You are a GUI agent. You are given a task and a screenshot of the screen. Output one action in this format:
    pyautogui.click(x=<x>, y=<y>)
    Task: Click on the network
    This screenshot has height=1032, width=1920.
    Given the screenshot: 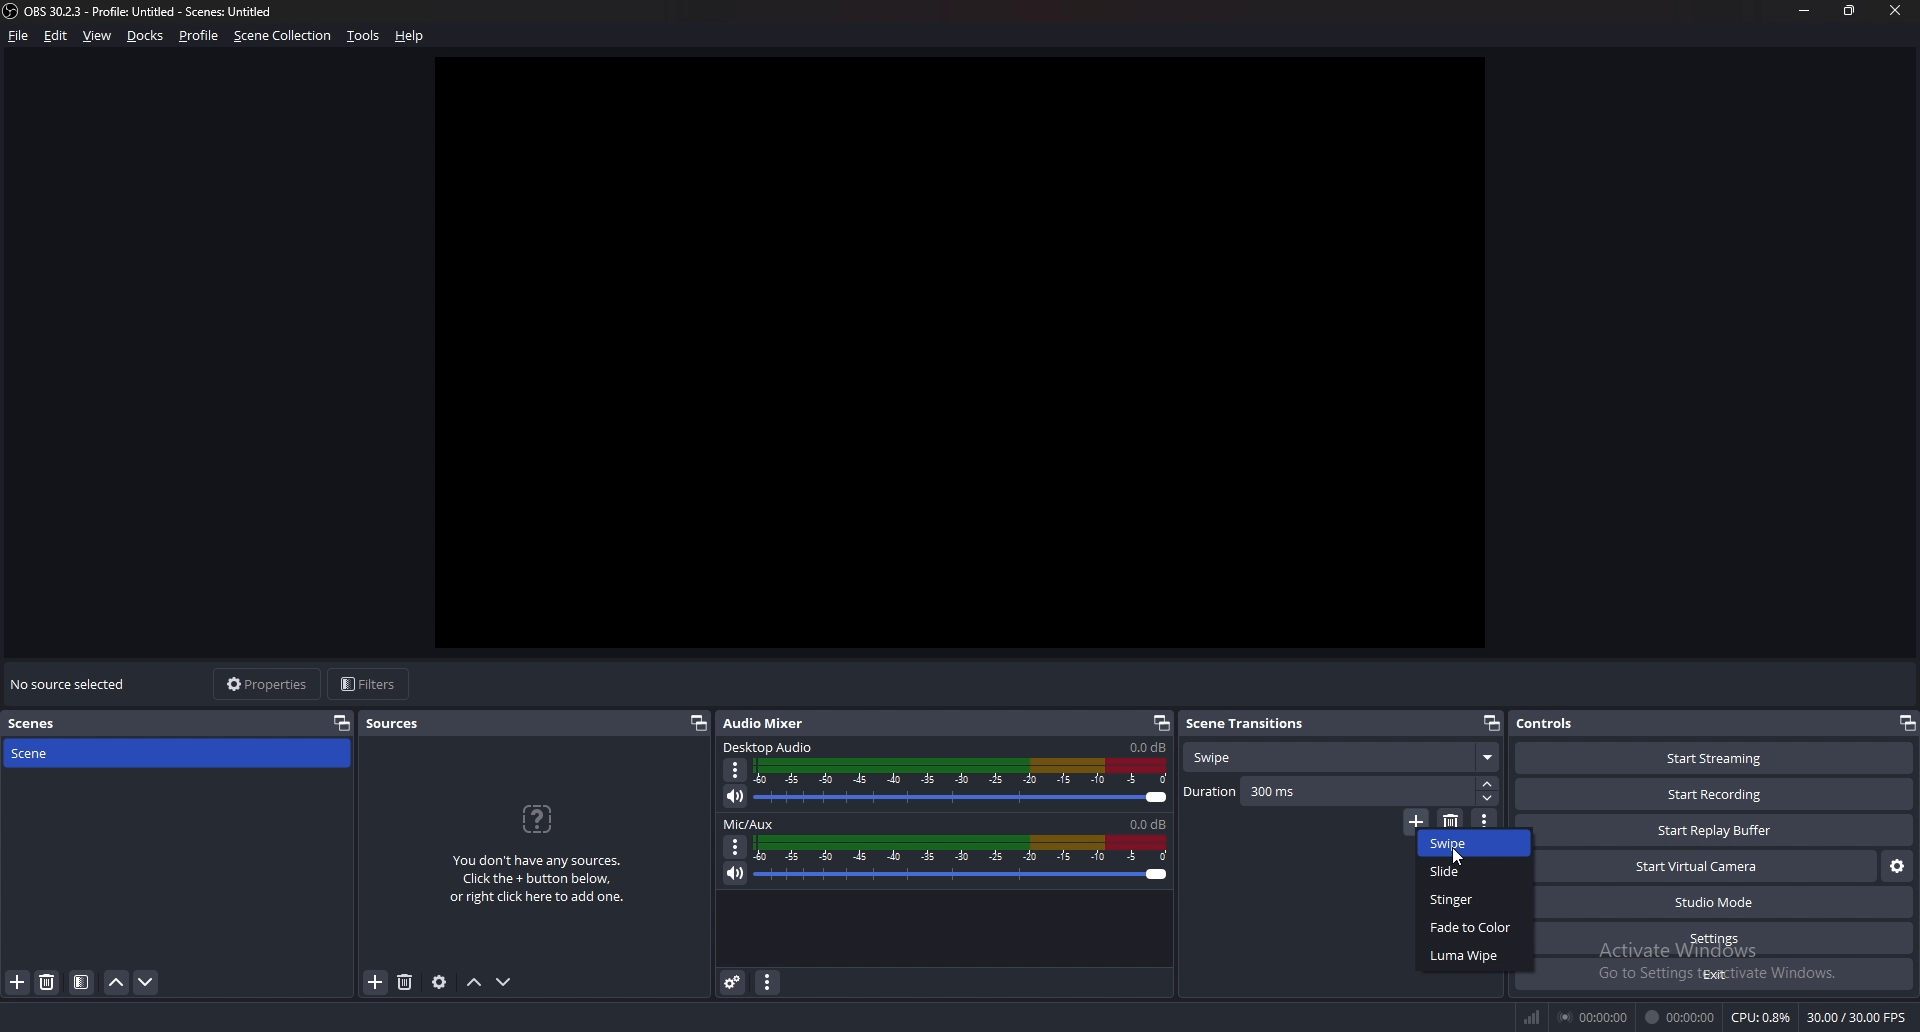 What is the action you would take?
    pyautogui.click(x=1536, y=1015)
    